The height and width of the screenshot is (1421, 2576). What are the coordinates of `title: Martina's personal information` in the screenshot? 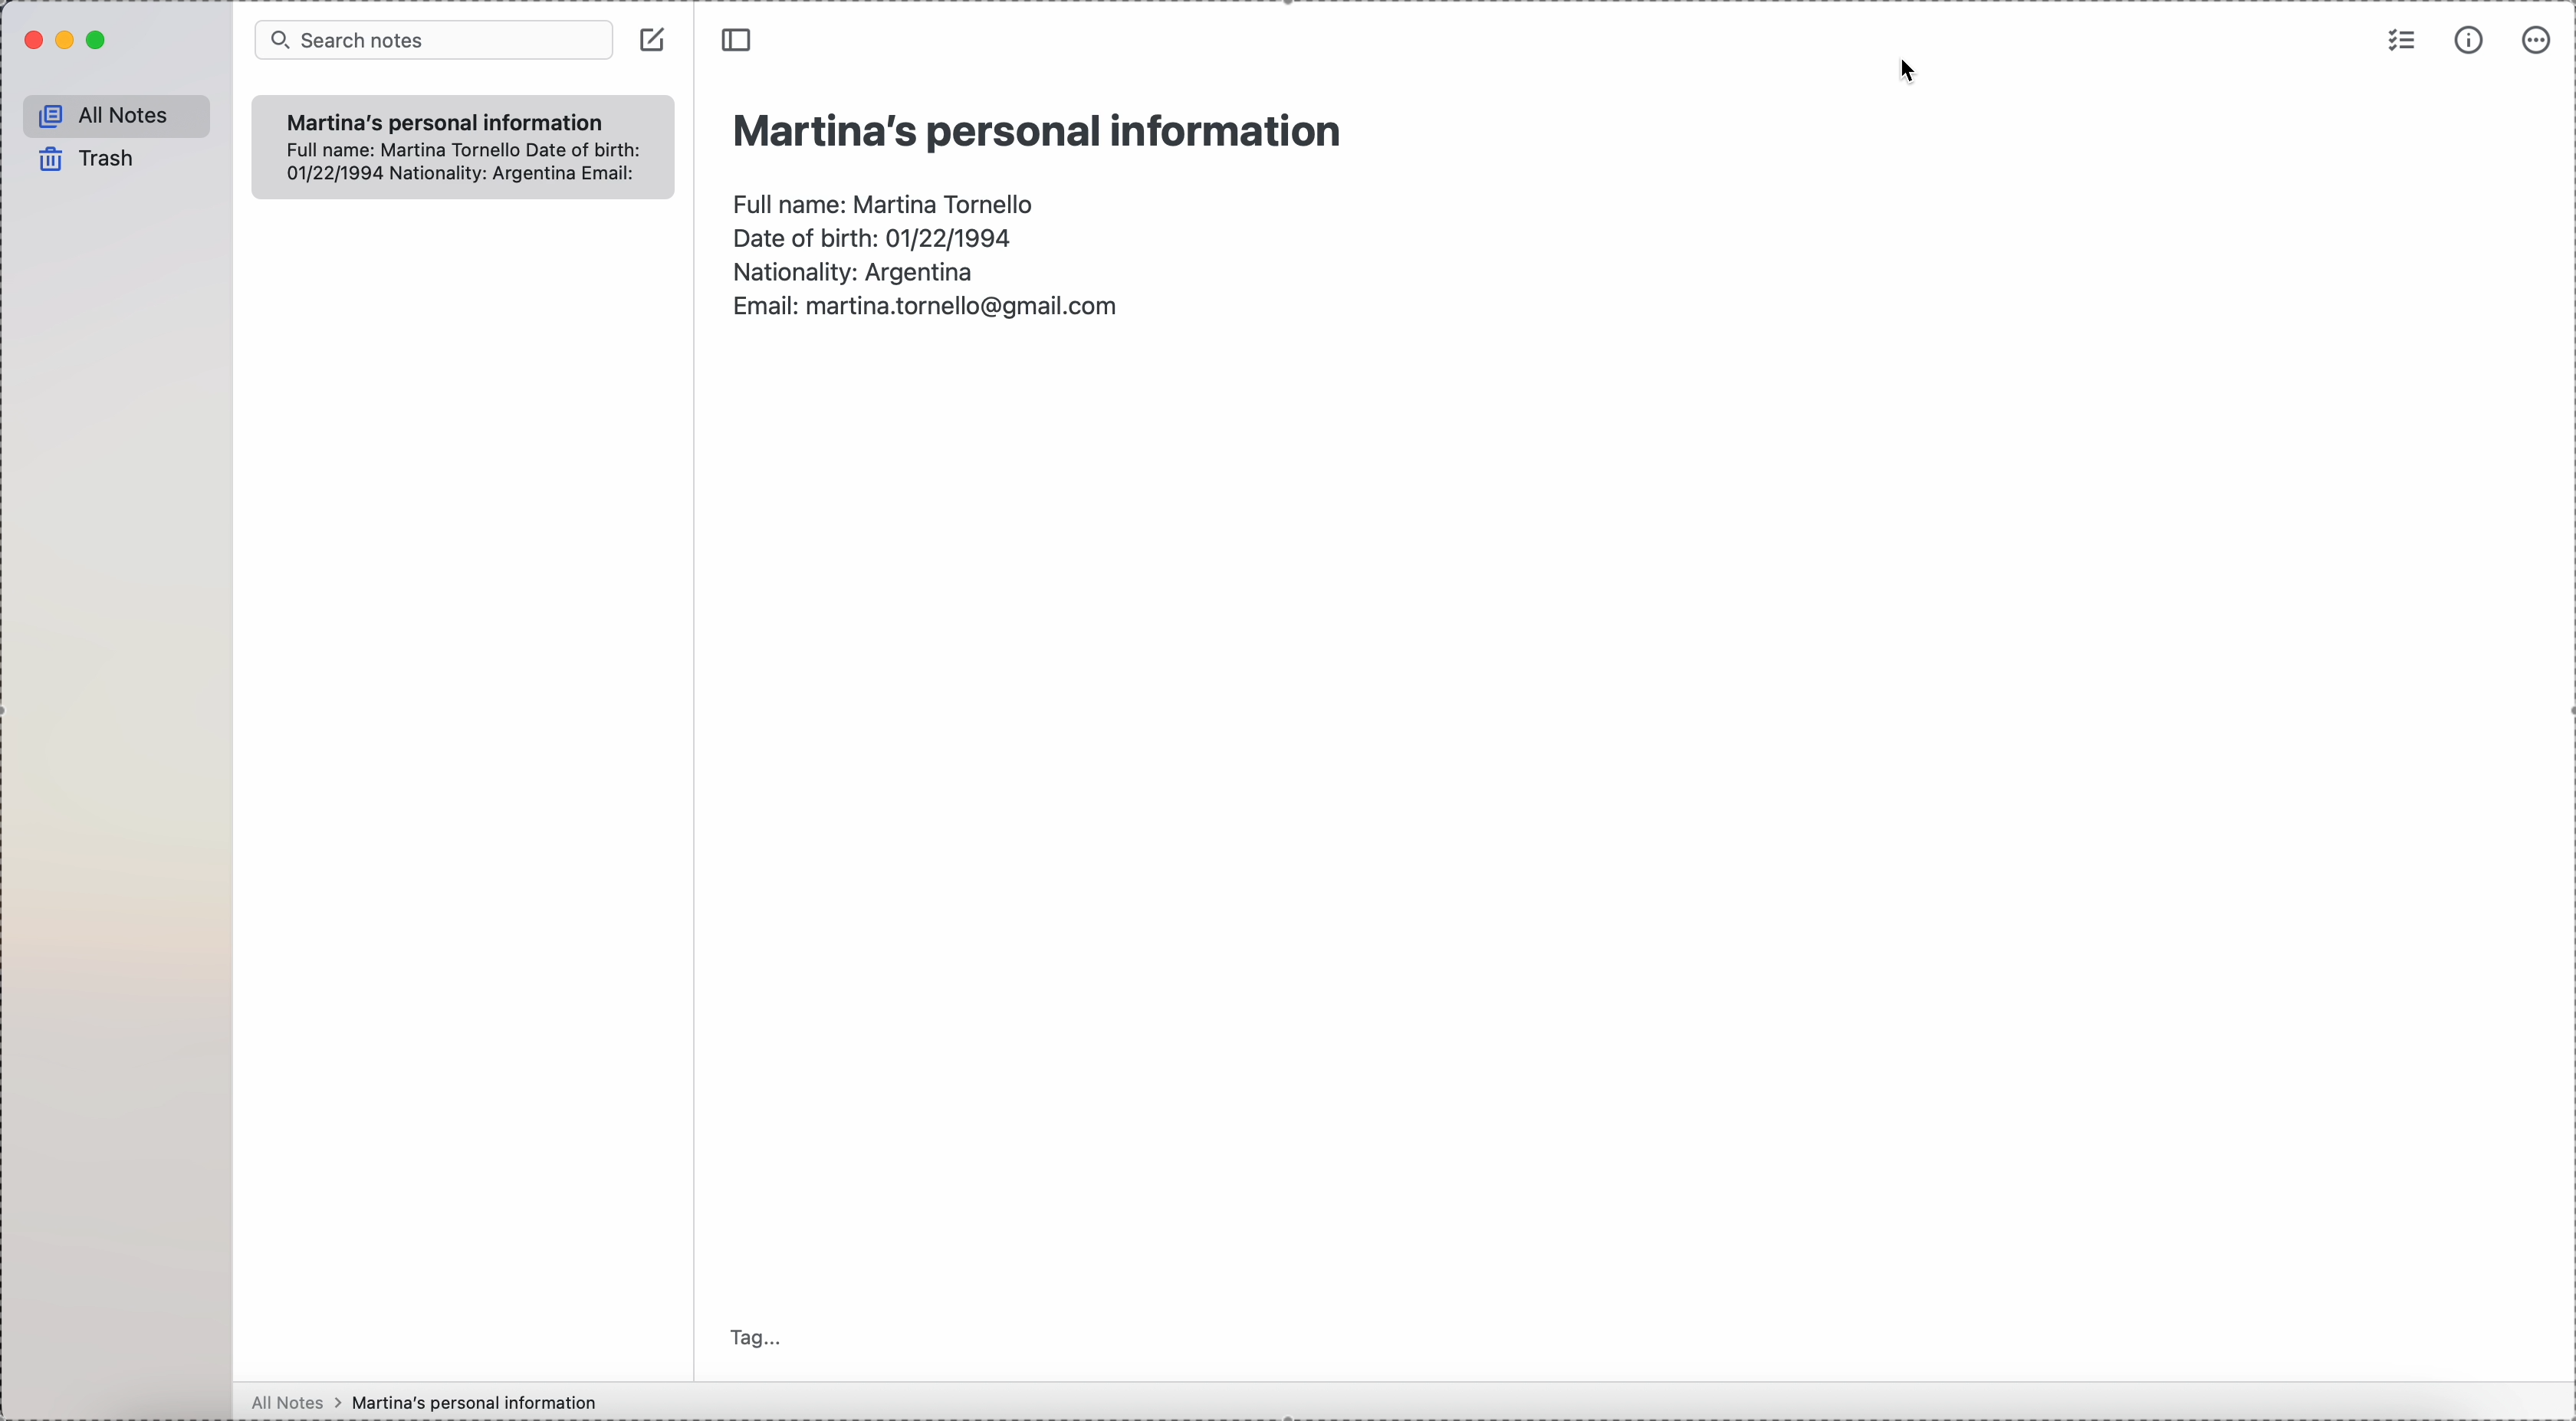 It's located at (1035, 130).